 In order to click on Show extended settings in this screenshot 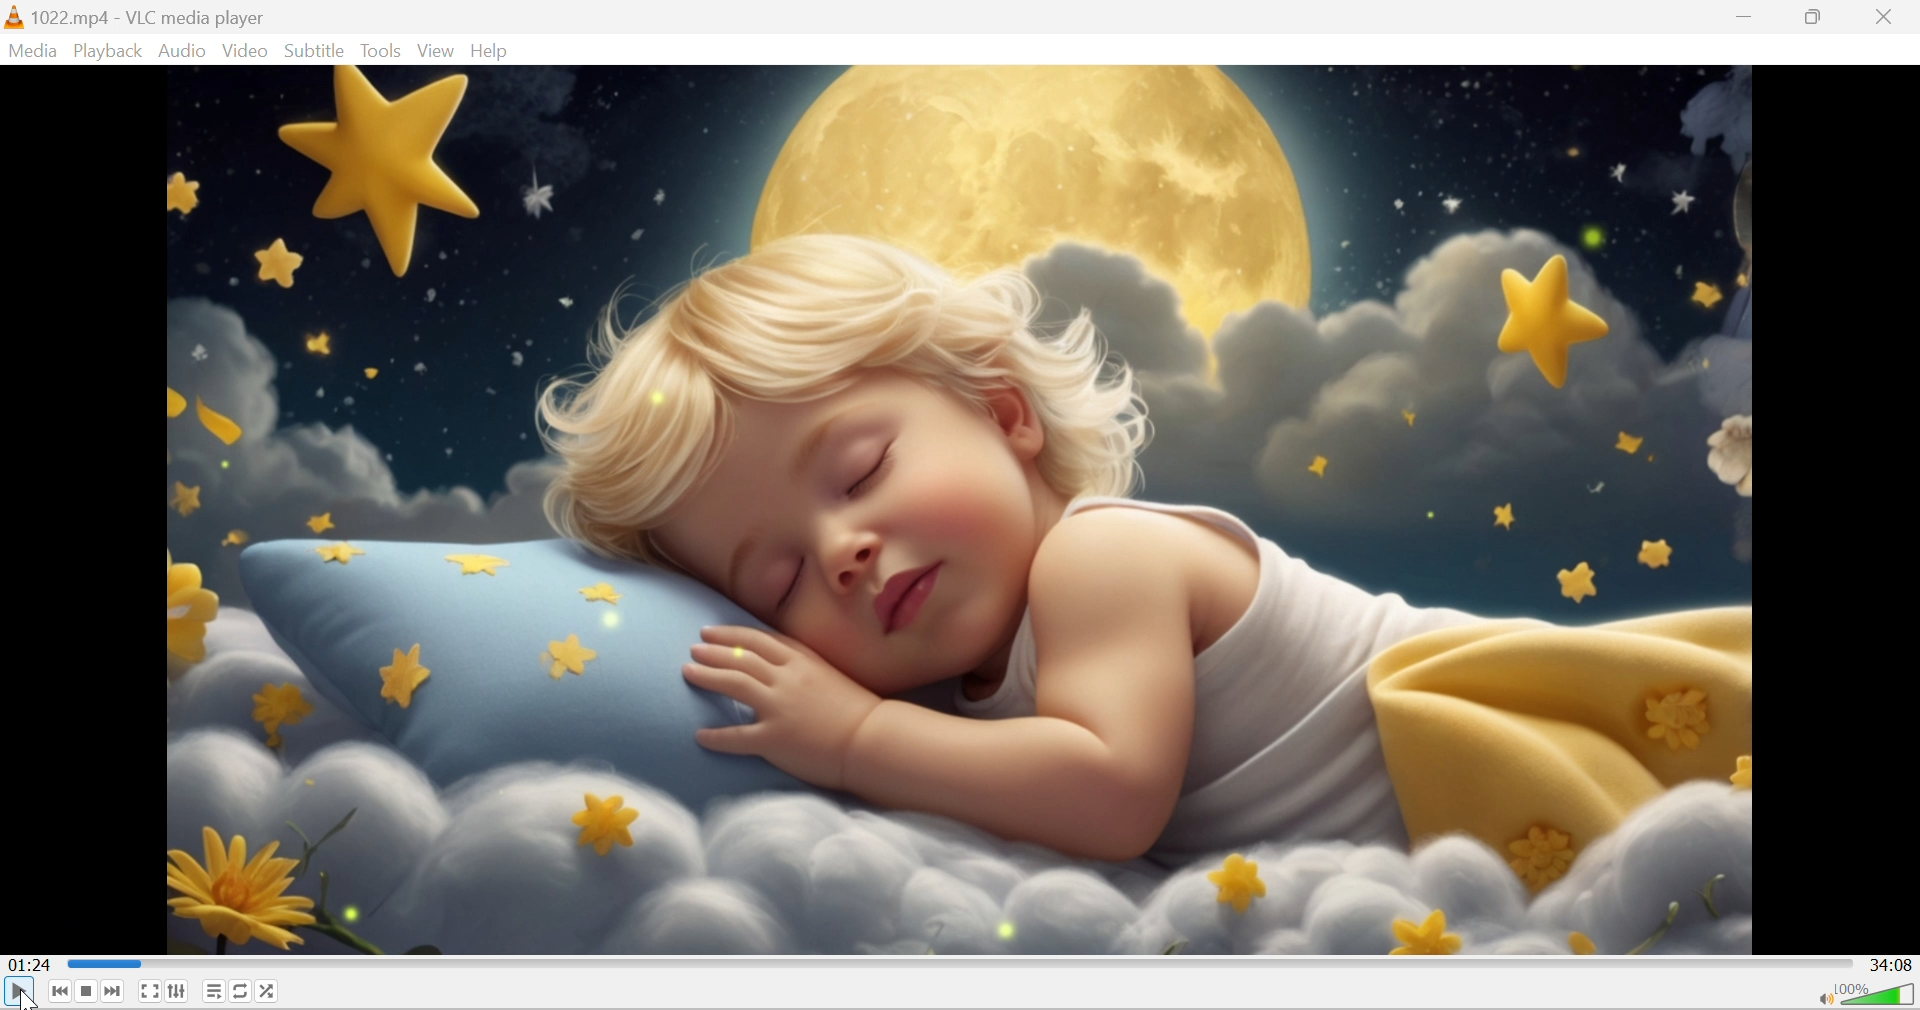, I will do `click(180, 991)`.